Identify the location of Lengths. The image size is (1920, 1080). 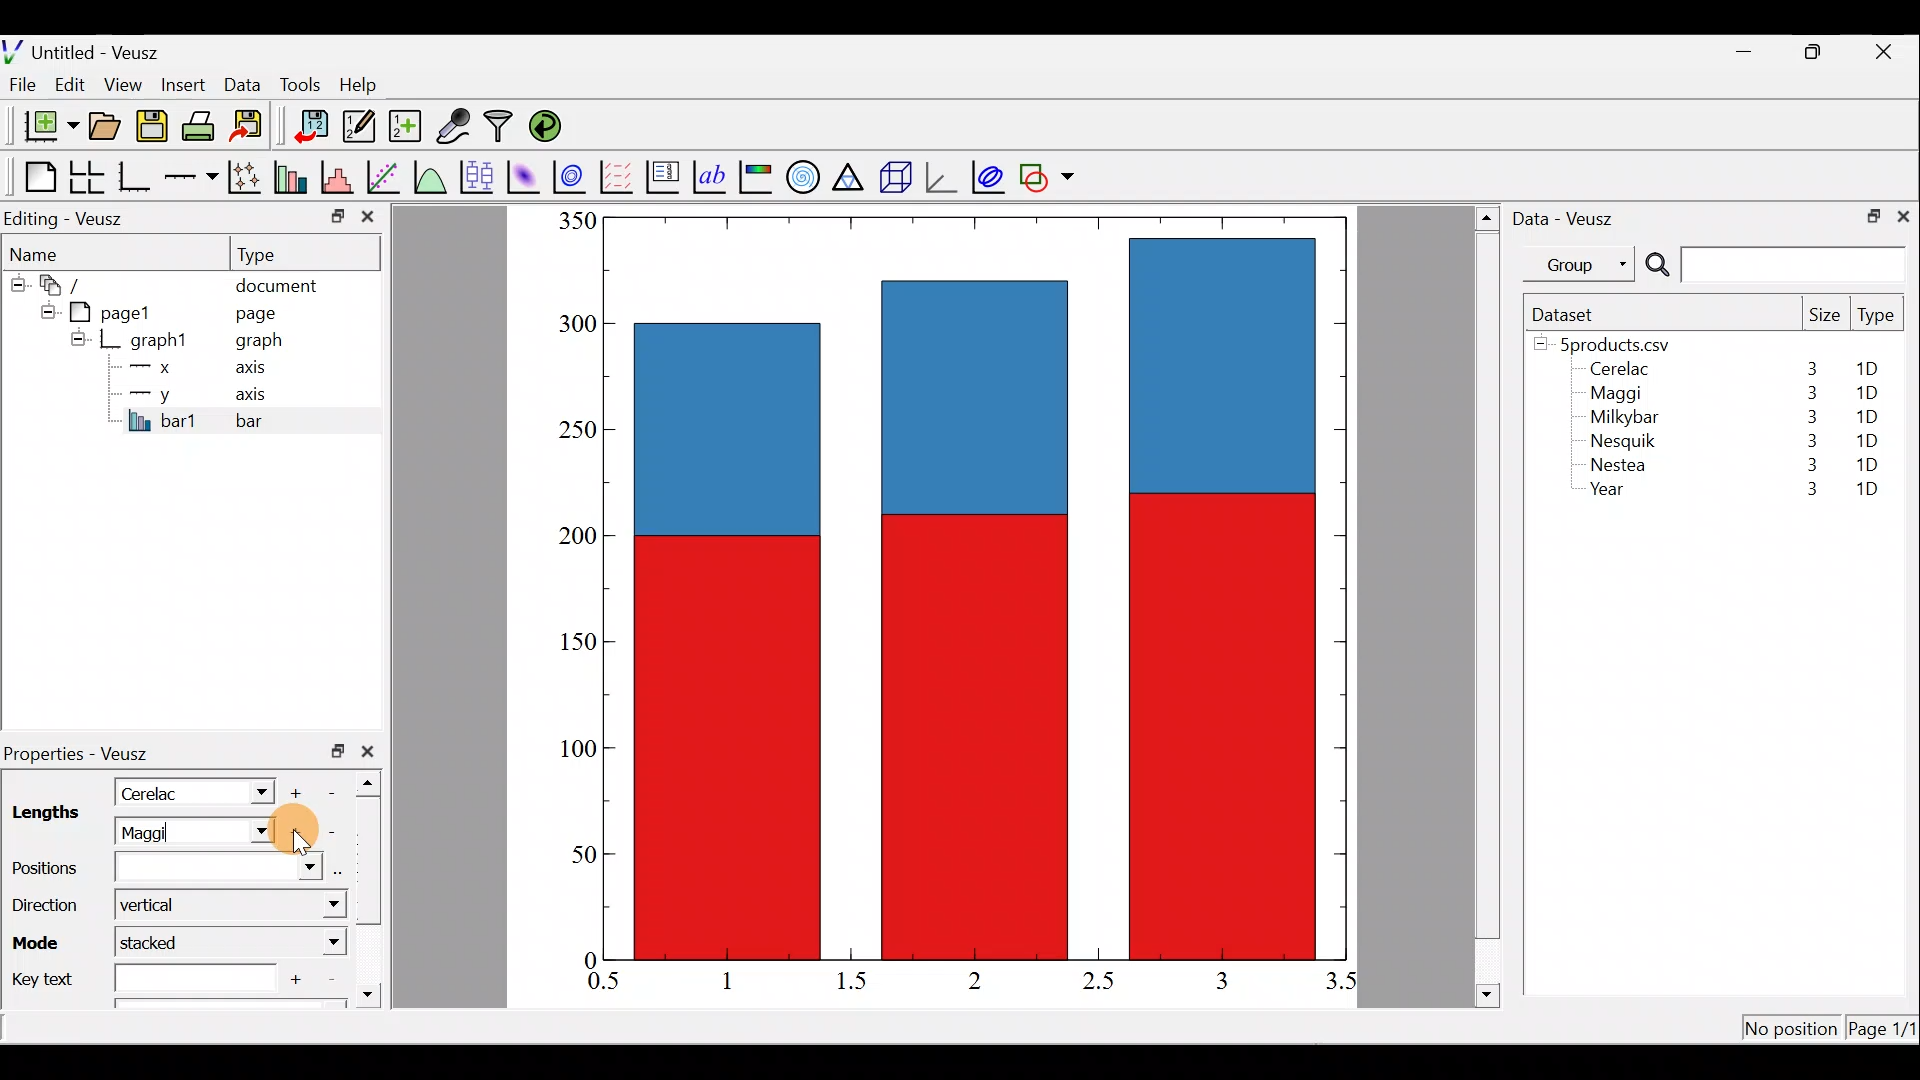
(44, 815).